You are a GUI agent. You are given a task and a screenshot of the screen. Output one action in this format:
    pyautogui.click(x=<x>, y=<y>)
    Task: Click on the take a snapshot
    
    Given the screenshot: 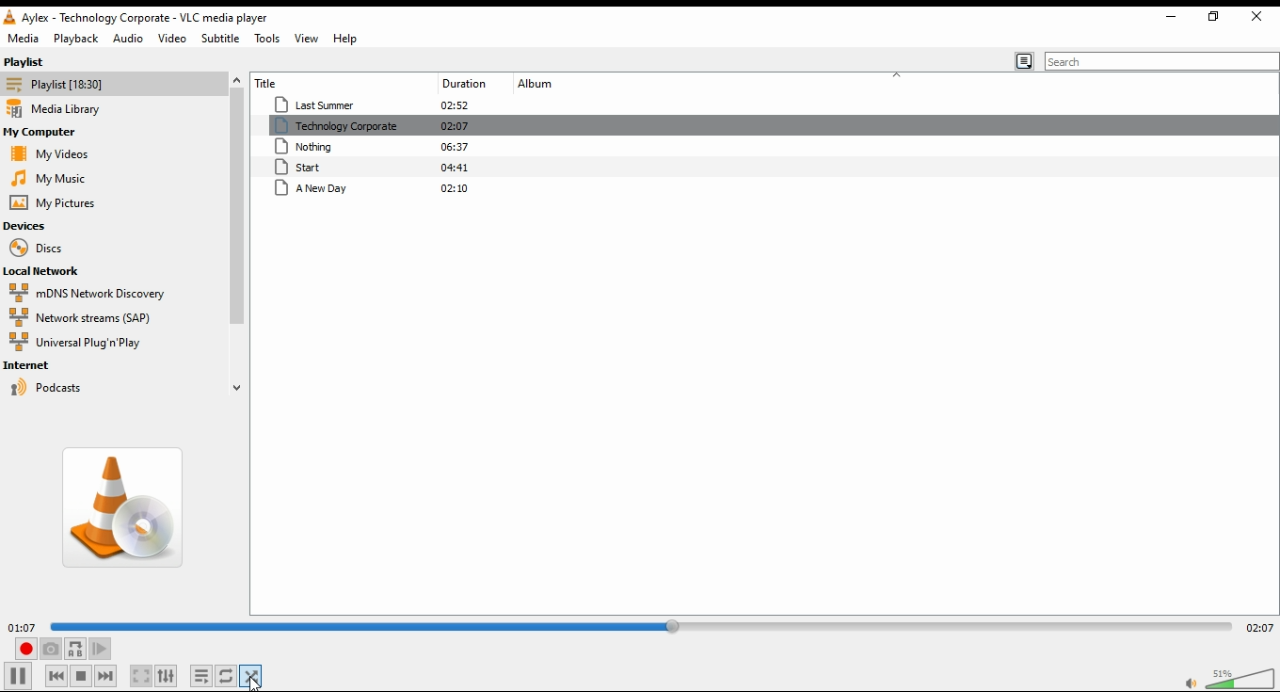 What is the action you would take?
    pyautogui.click(x=51, y=648)
    